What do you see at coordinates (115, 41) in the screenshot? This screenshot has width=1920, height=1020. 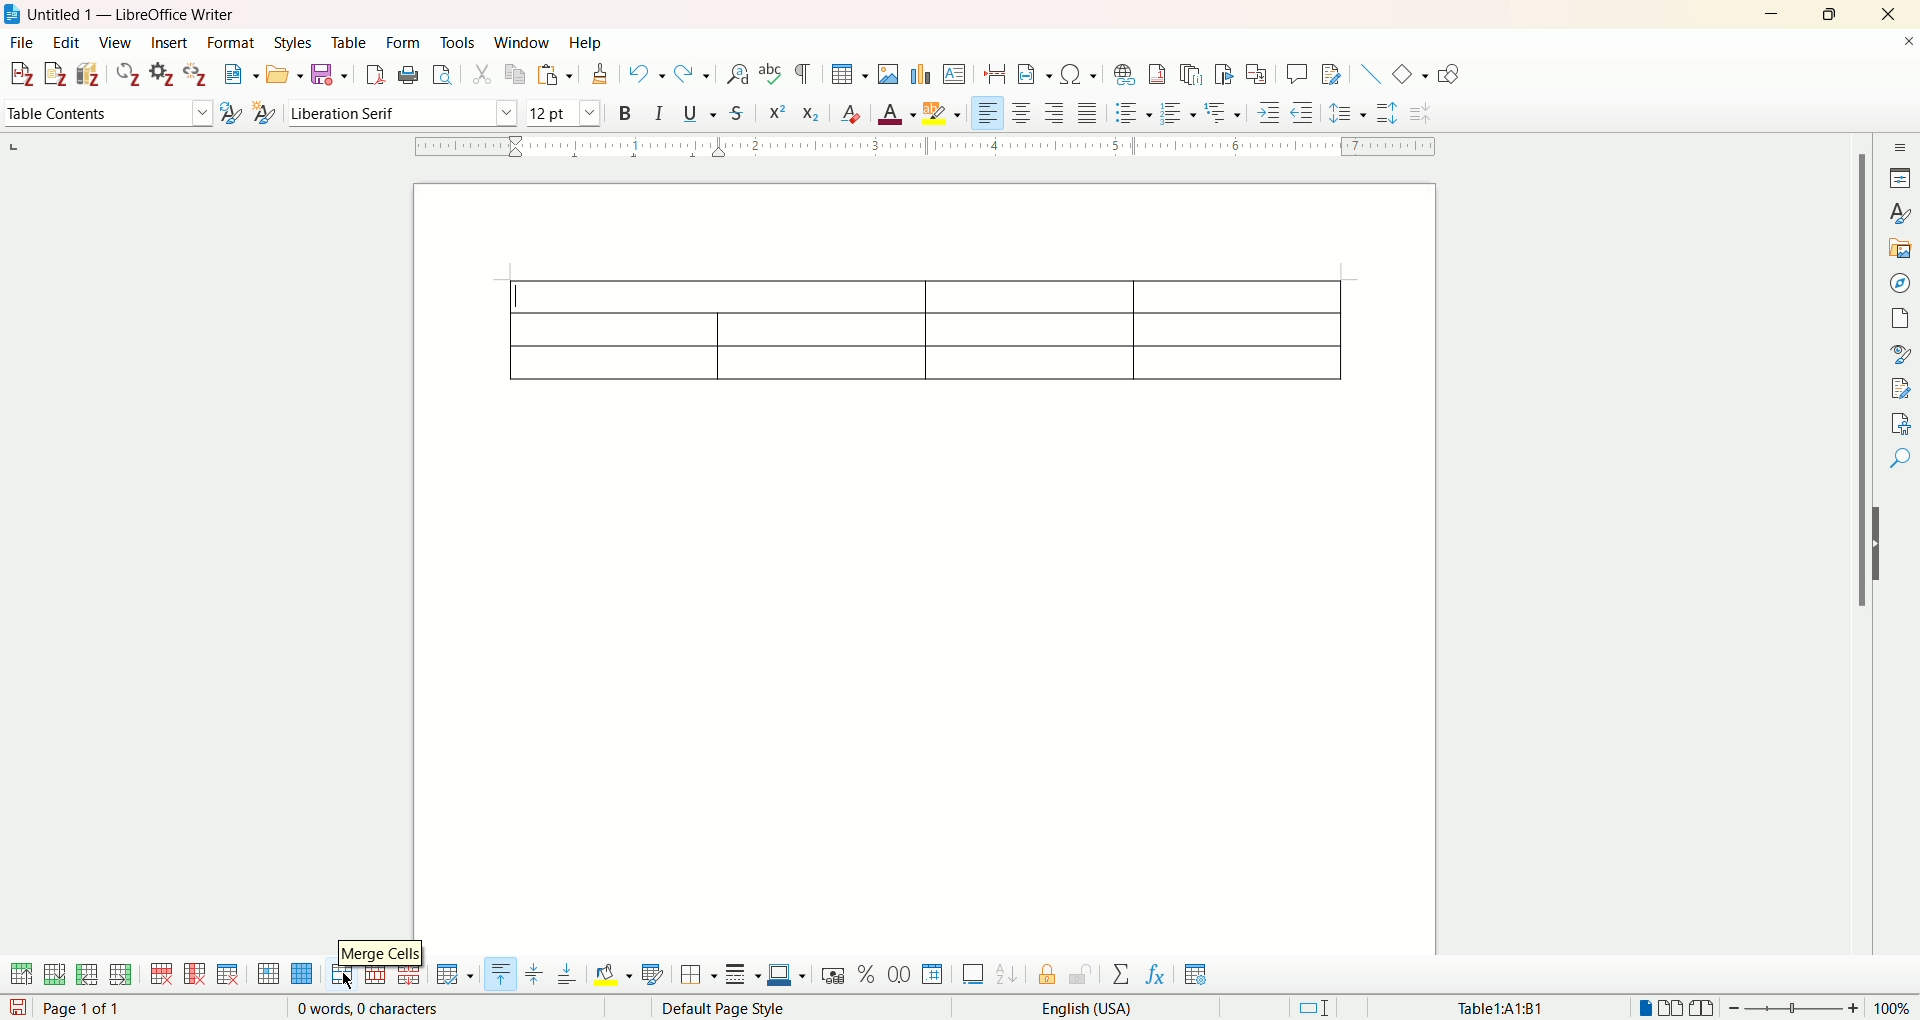 I see `view` at bounding box center [115, 41].